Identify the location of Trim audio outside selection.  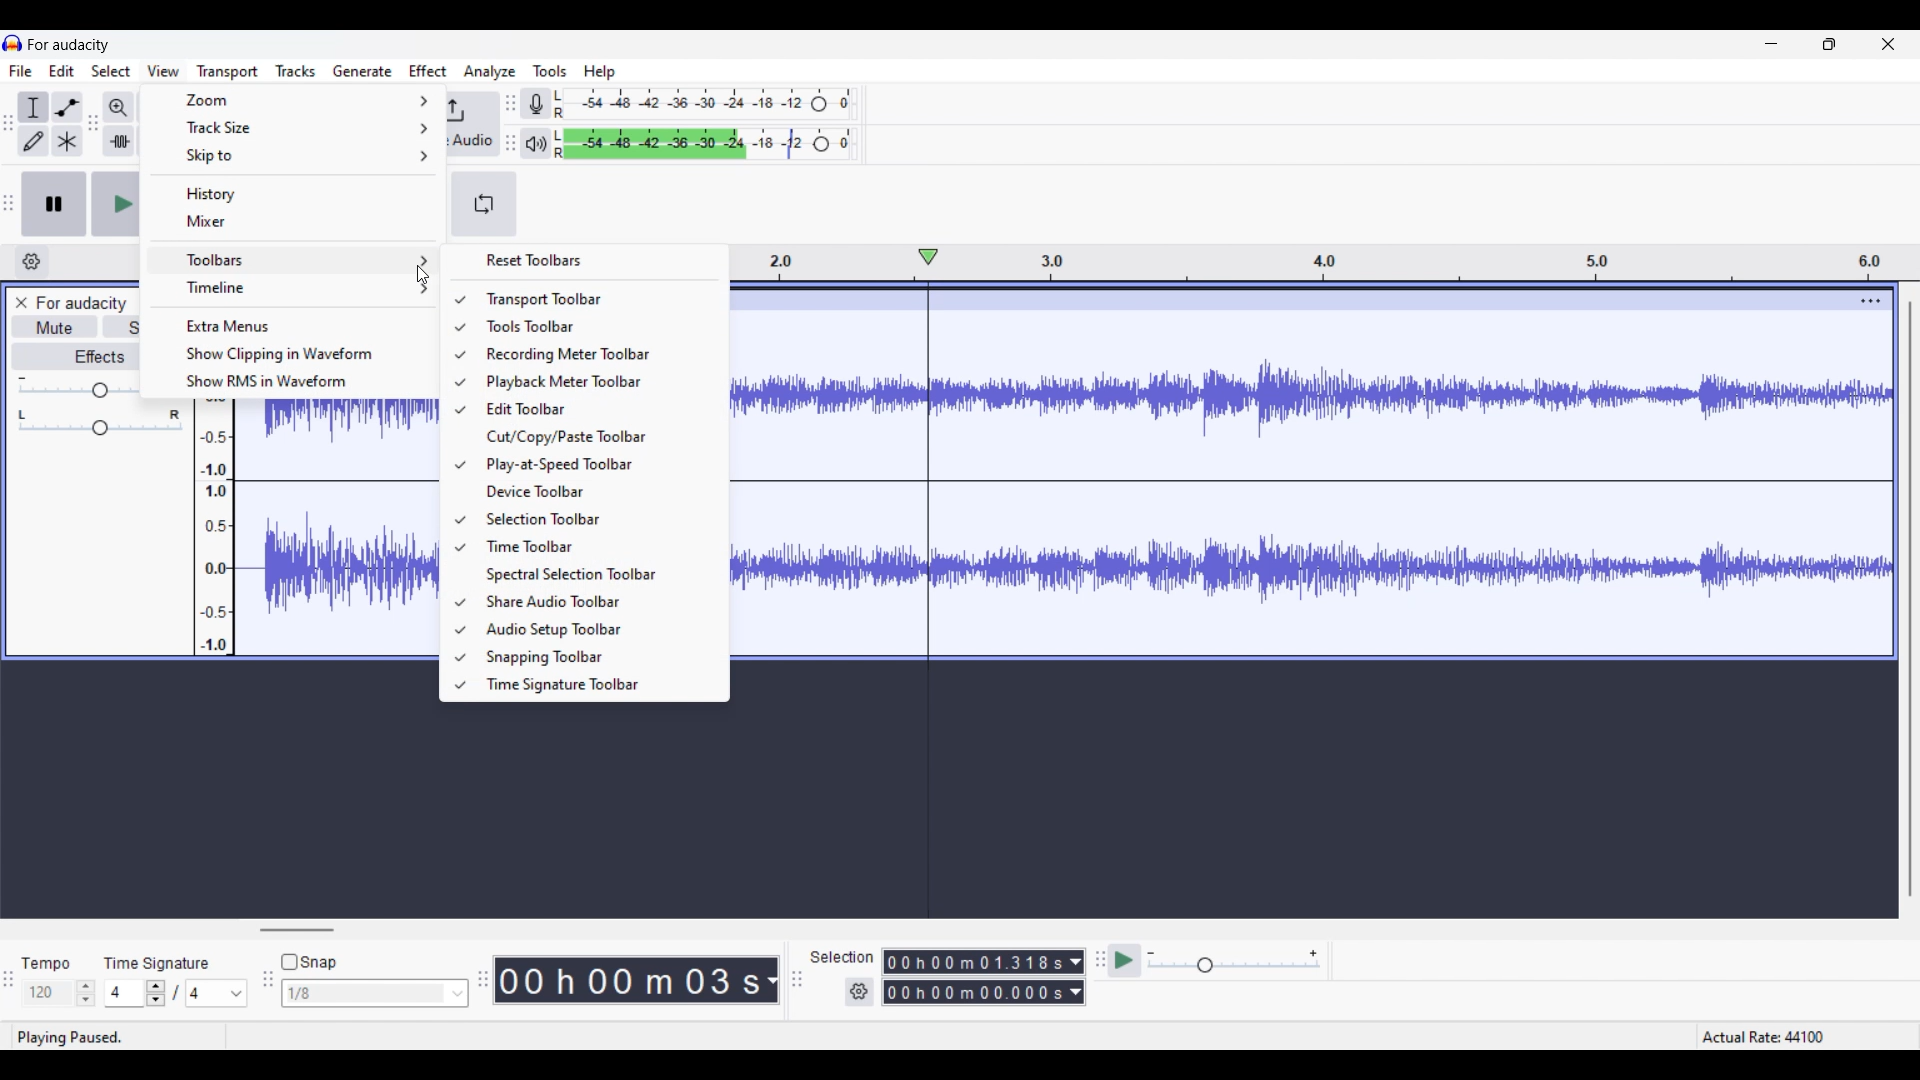
(119, 141).